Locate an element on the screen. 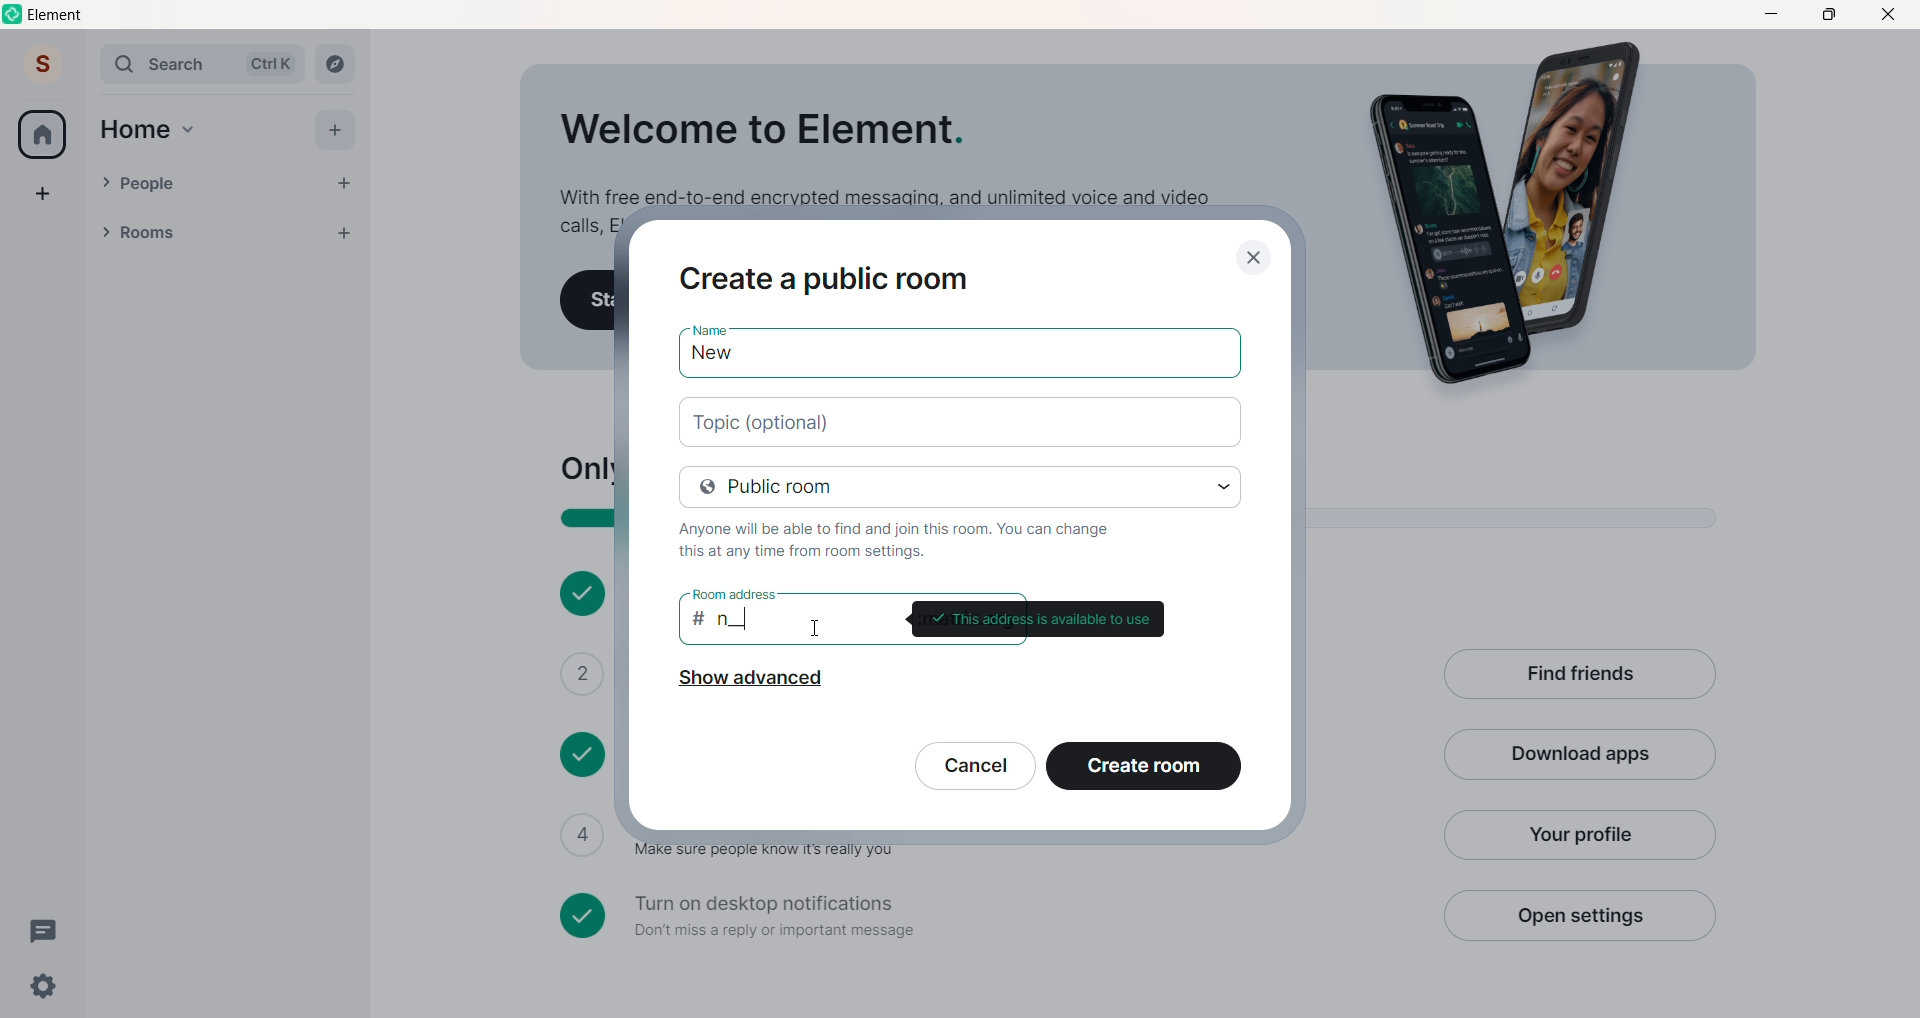  Logo is located at coordinates (14, 14).